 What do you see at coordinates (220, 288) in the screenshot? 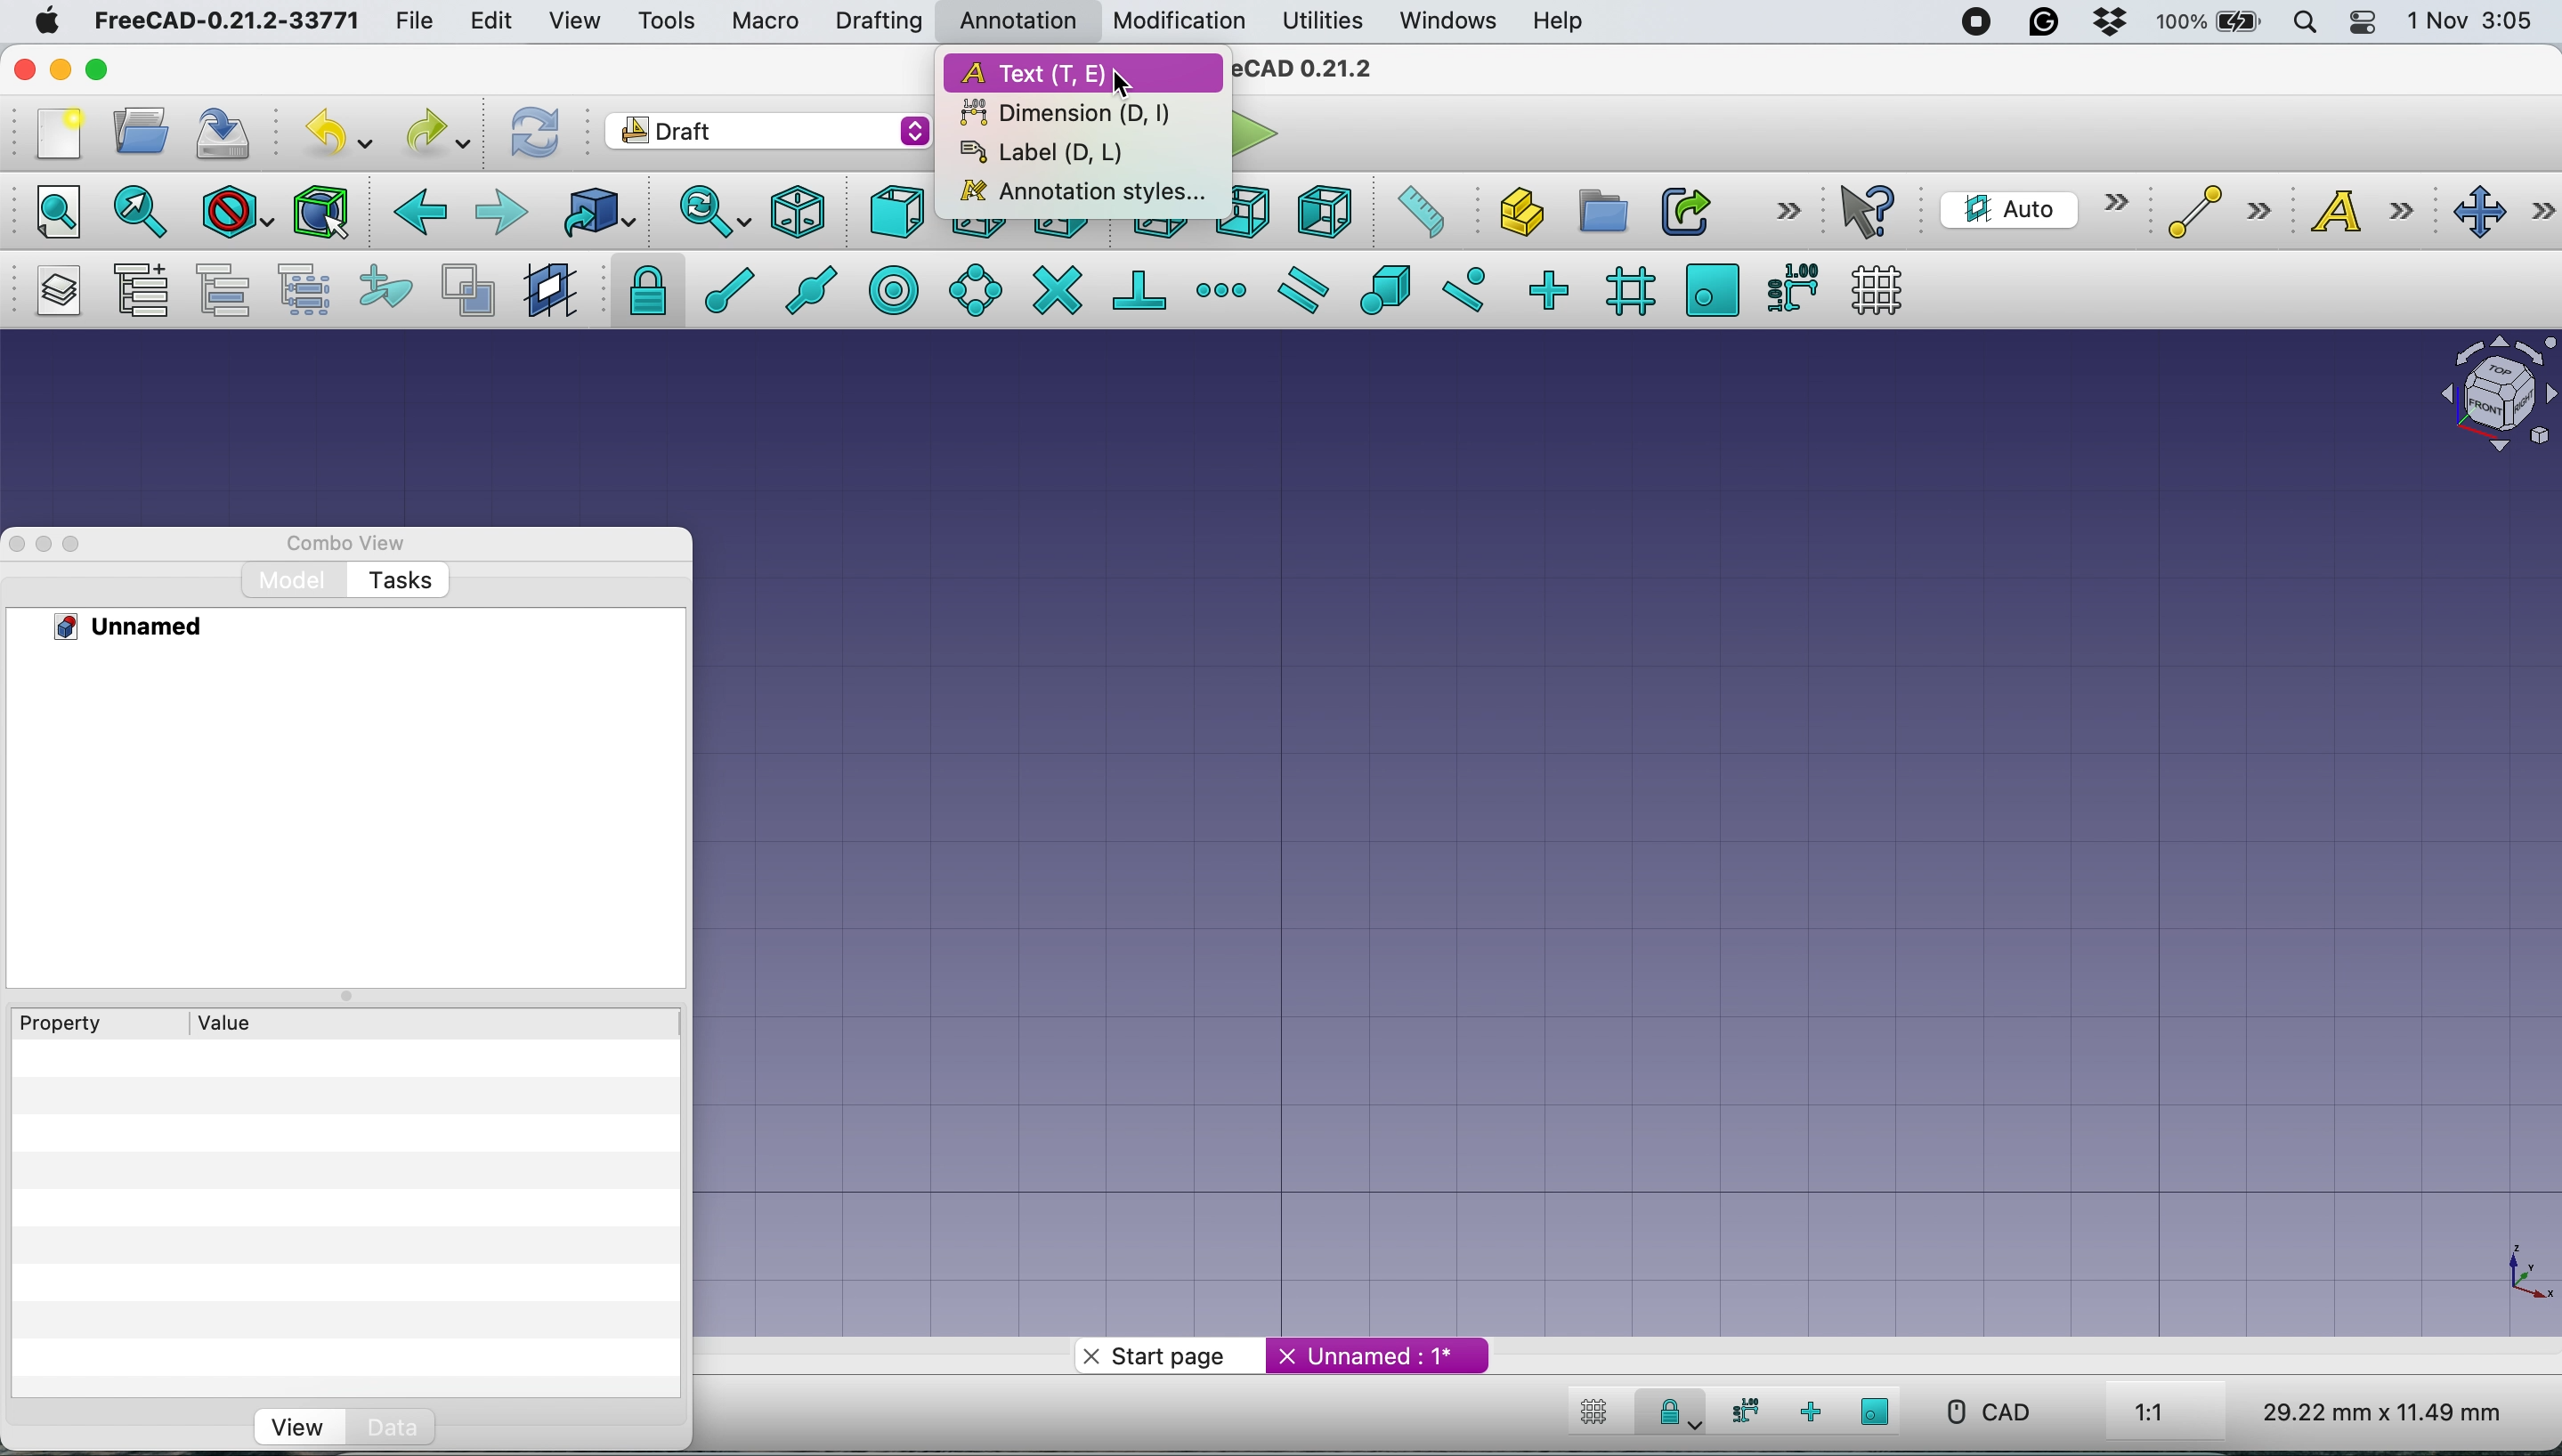
I see `move to group` at bounding box center [220, 288].